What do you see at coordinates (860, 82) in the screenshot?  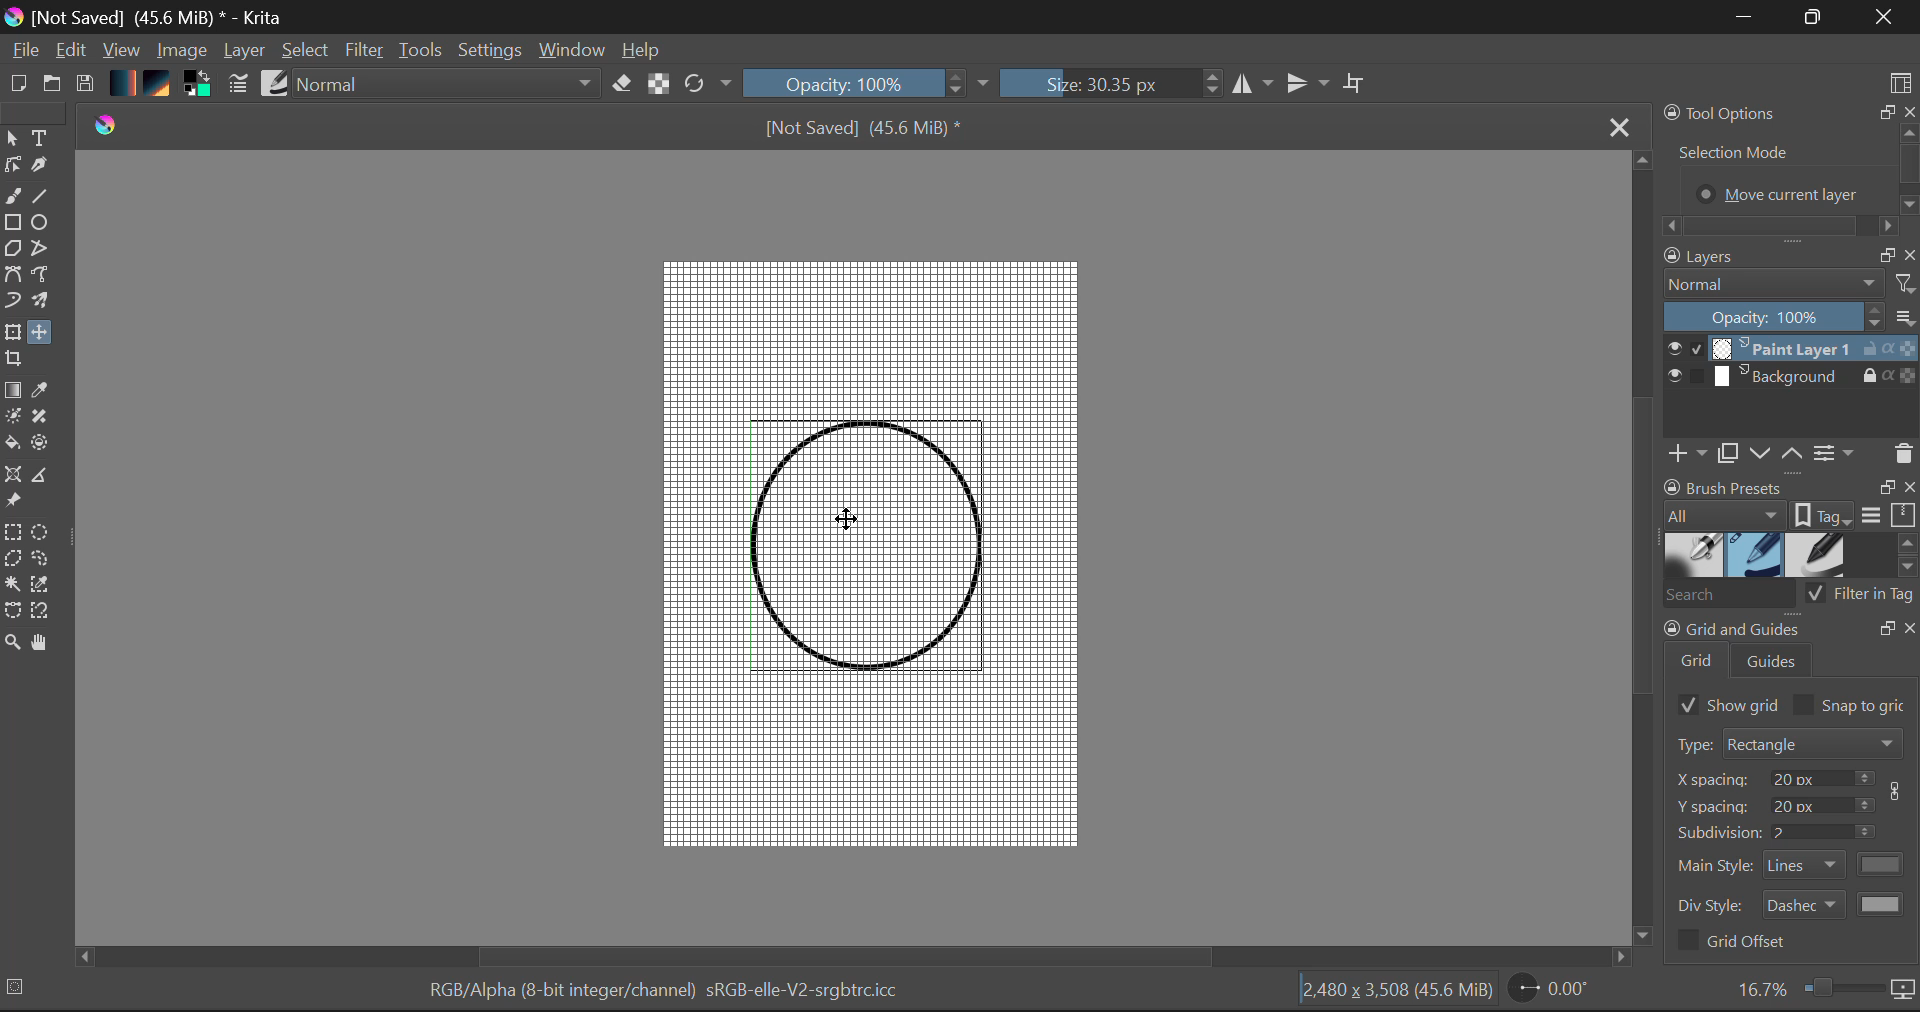 I see `Brush Stroke Opacity` at bounding box center [860, 82].